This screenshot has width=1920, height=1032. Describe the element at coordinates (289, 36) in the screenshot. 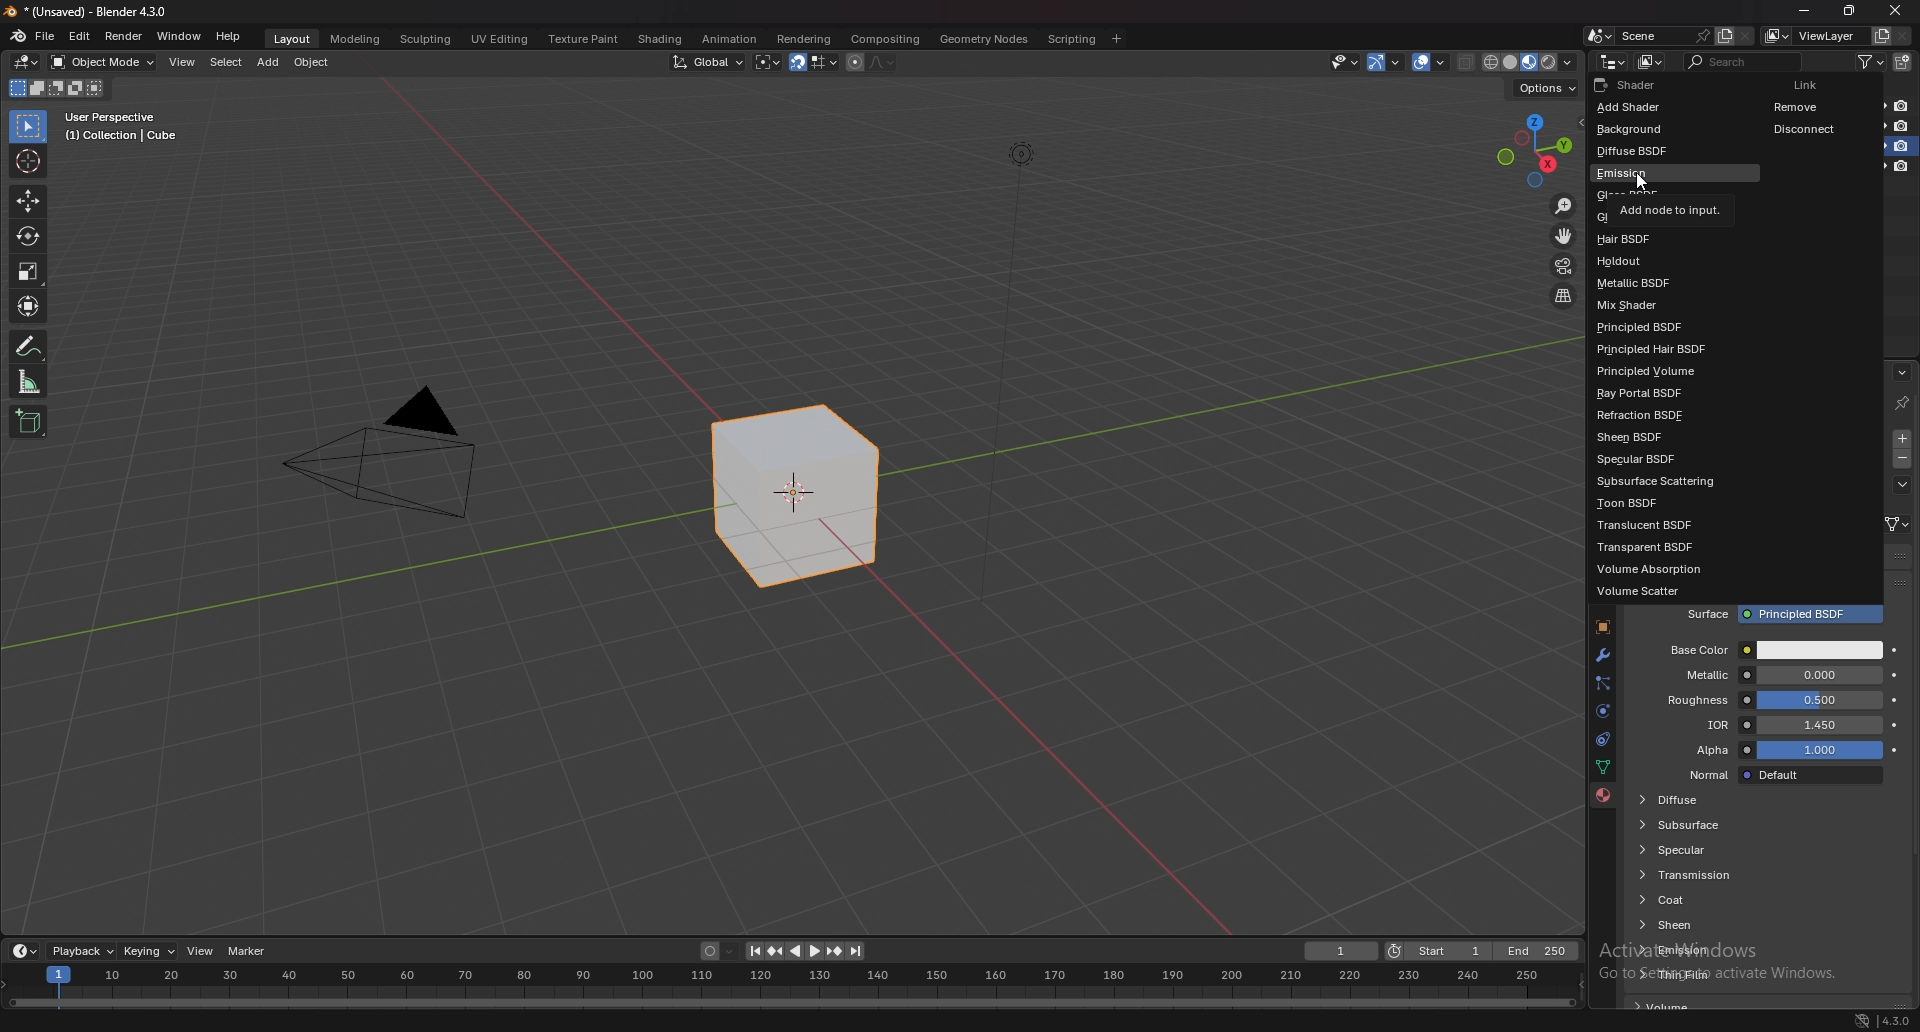

I see `layout` at that location.